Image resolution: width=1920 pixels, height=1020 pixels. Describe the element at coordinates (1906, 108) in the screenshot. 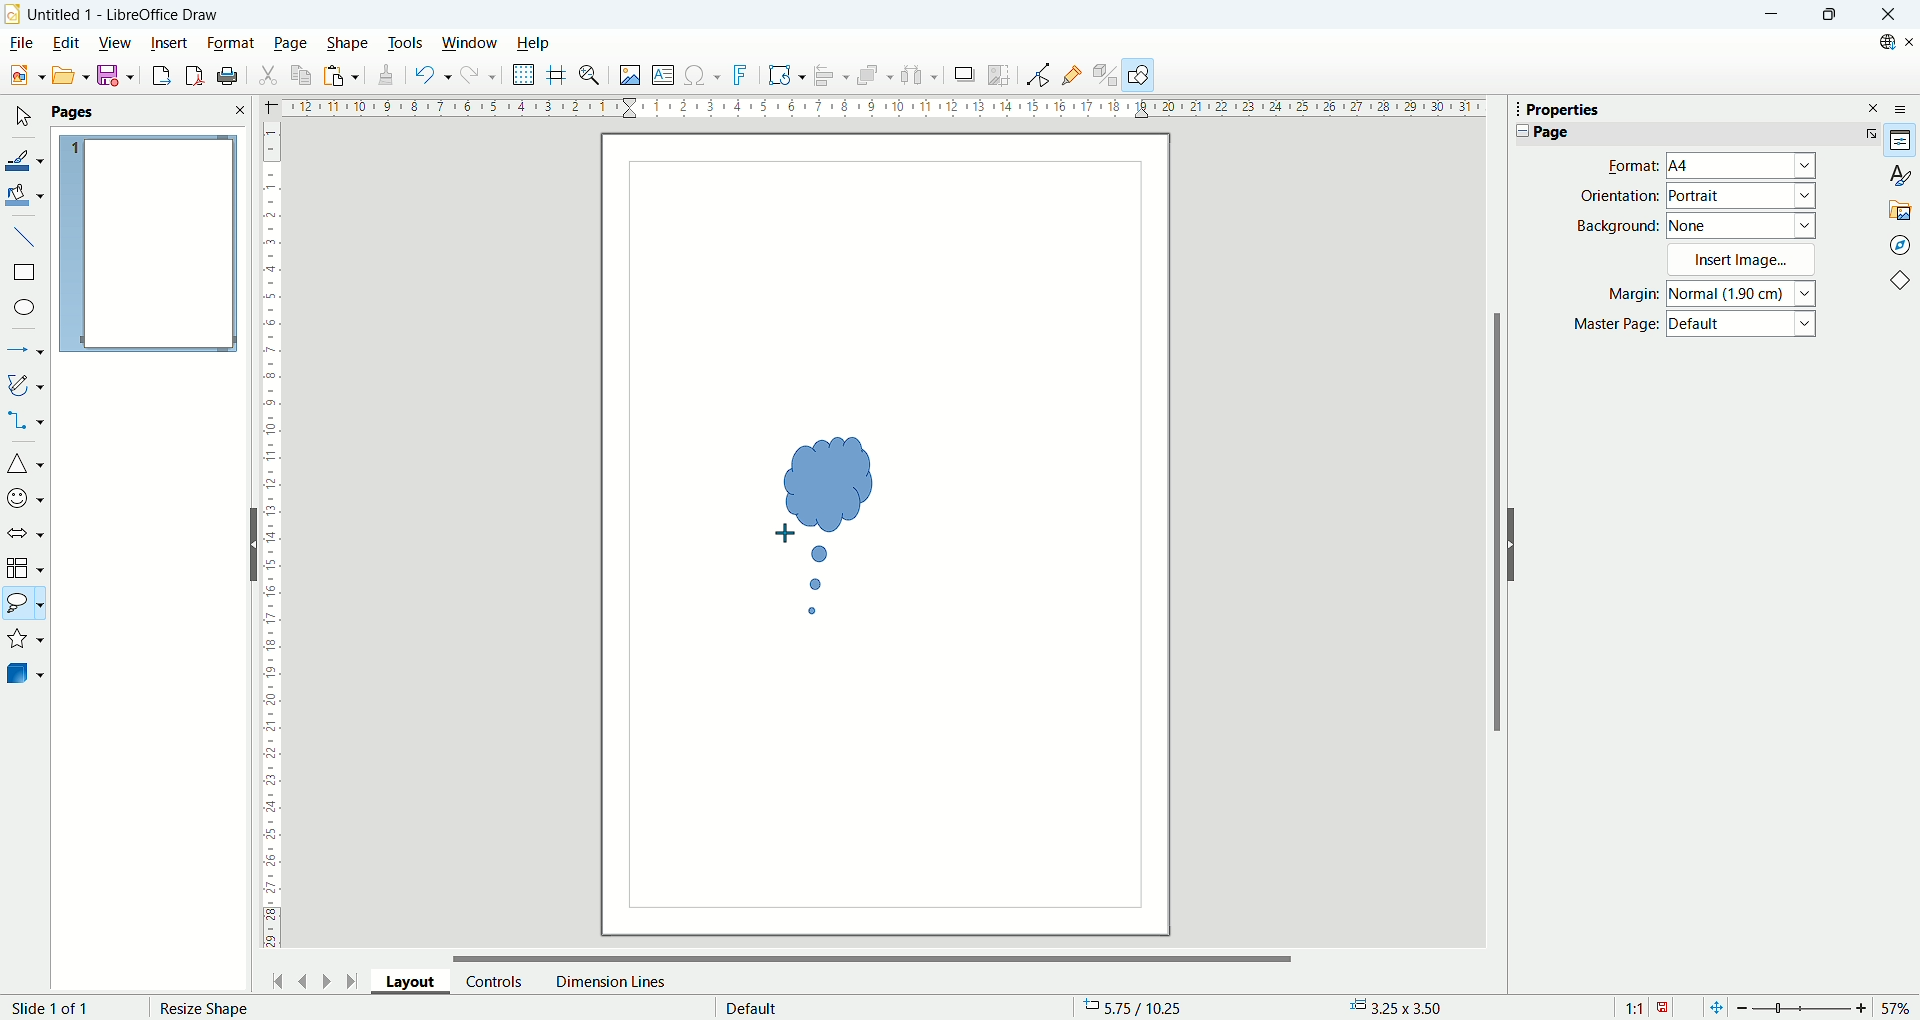

I see `Sidebar settings` at that location.